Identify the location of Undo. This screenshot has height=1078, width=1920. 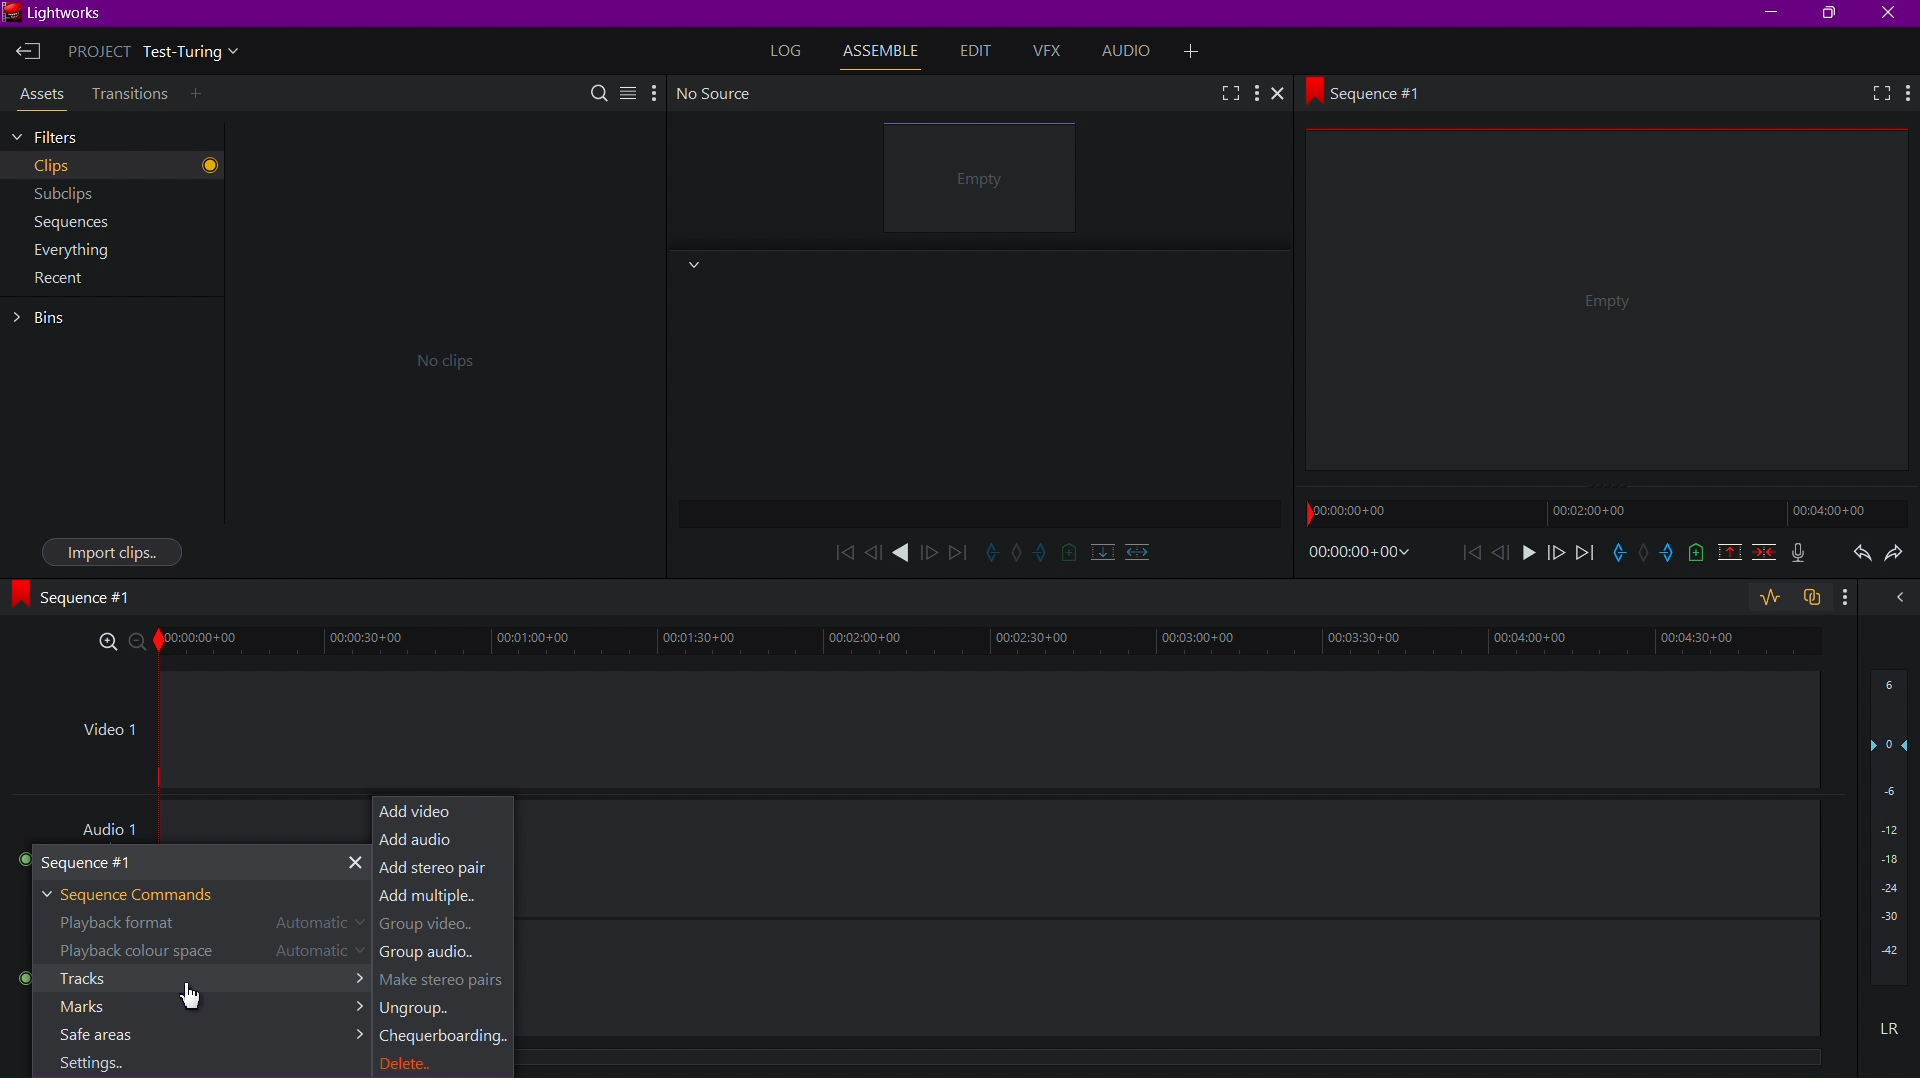
(1857, 556).